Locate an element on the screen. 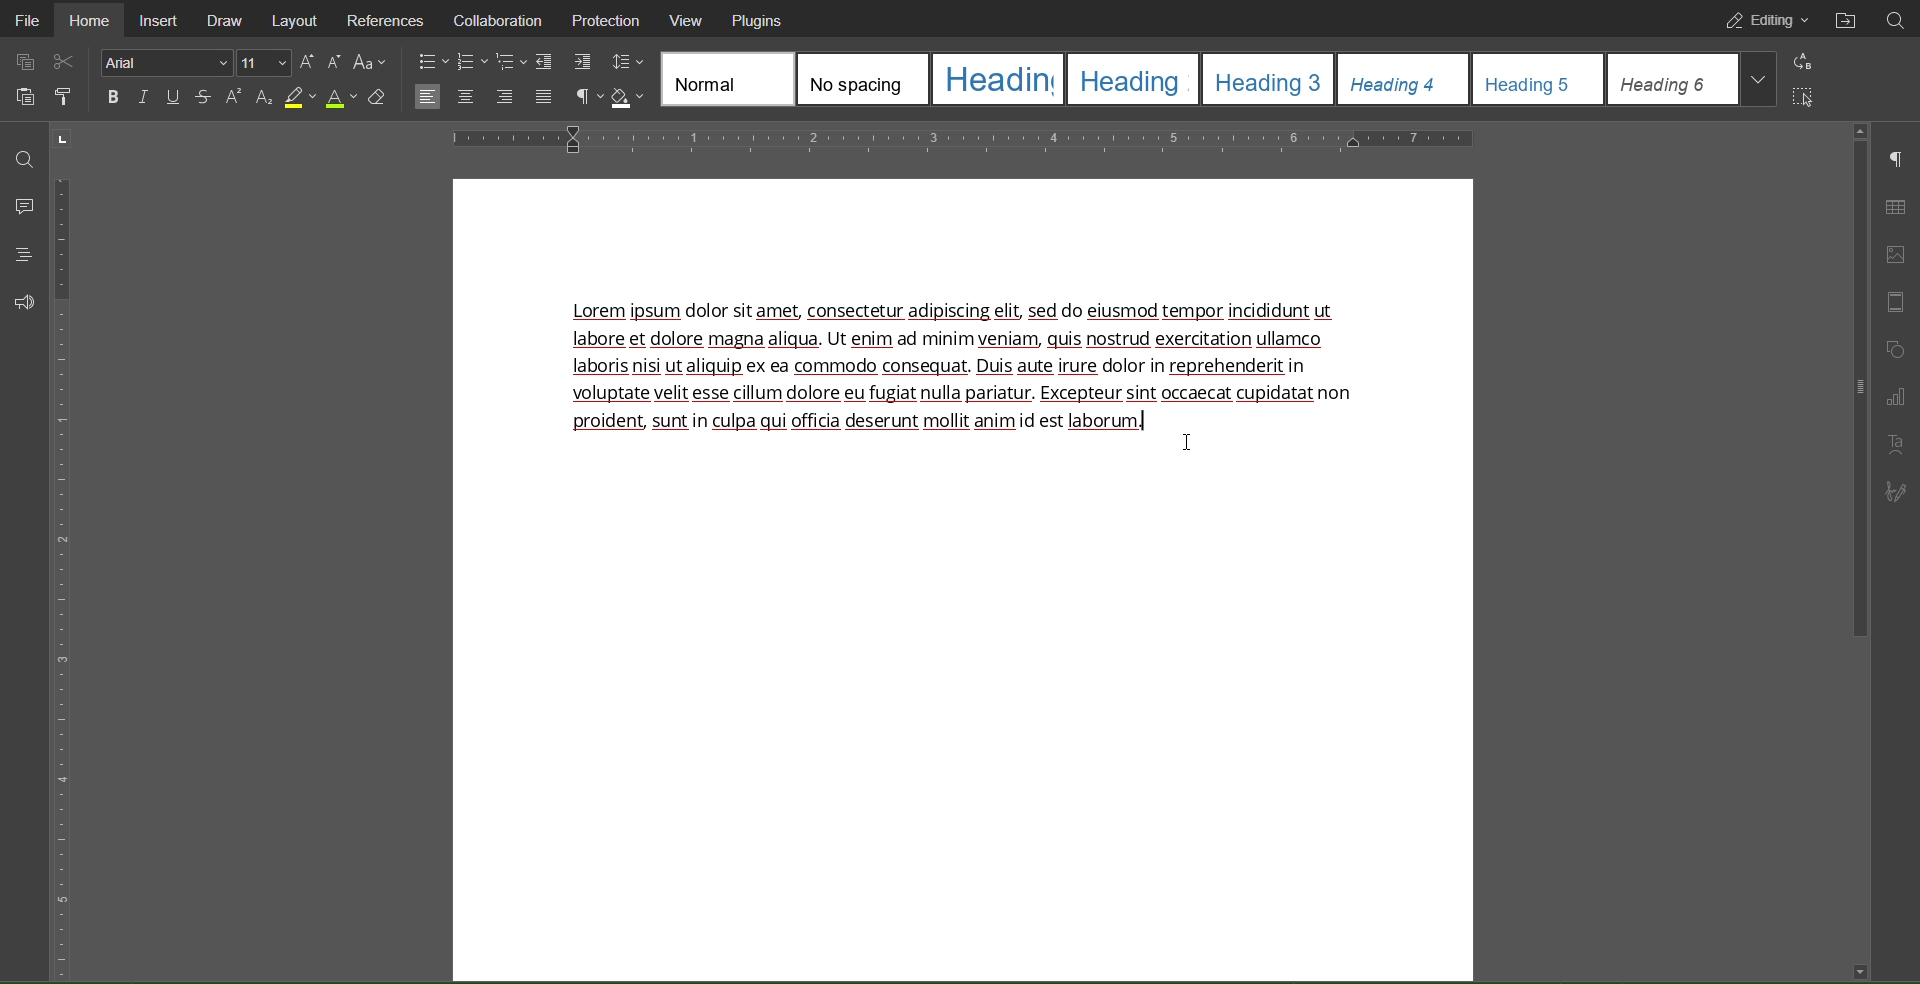 This screenshot has height=984, width=1920. Heading 5 is located at coordinates (1535, 79).